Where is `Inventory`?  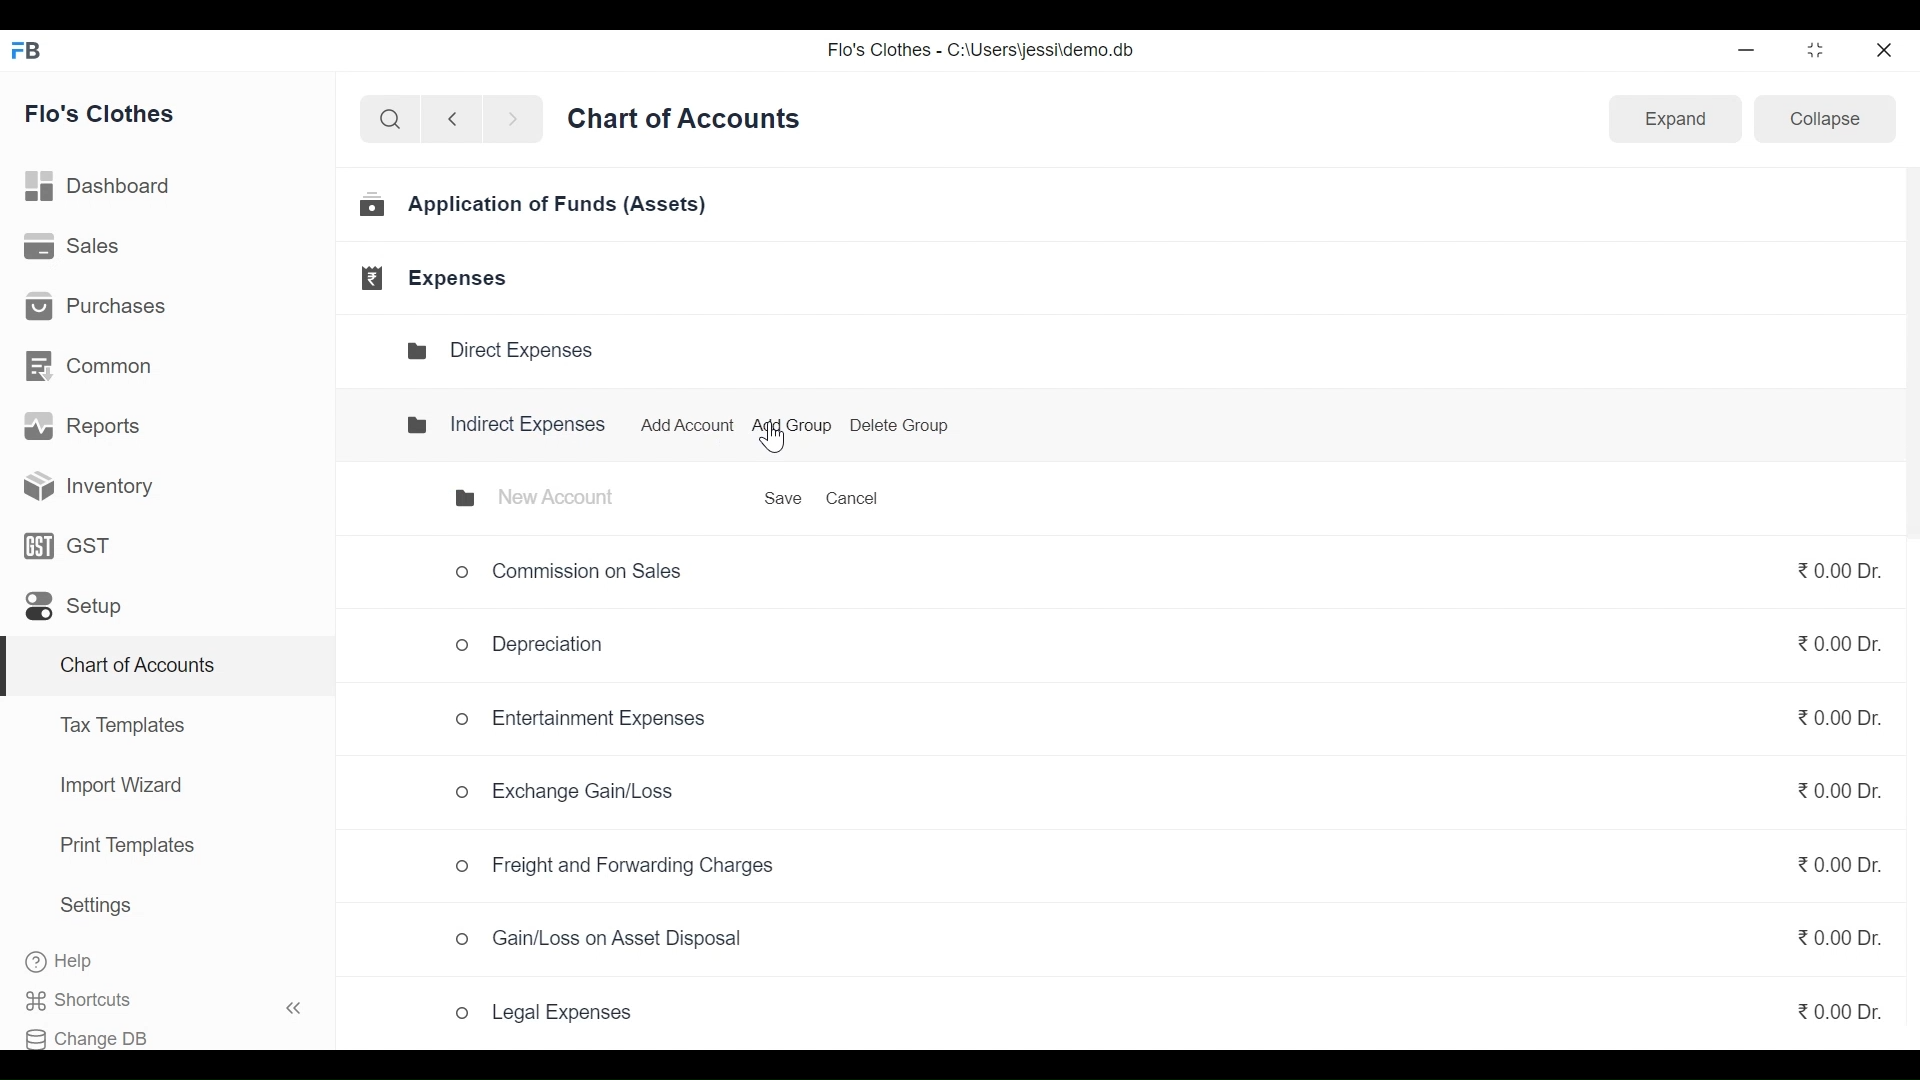 Inventory is located at coordinates (82, 485).